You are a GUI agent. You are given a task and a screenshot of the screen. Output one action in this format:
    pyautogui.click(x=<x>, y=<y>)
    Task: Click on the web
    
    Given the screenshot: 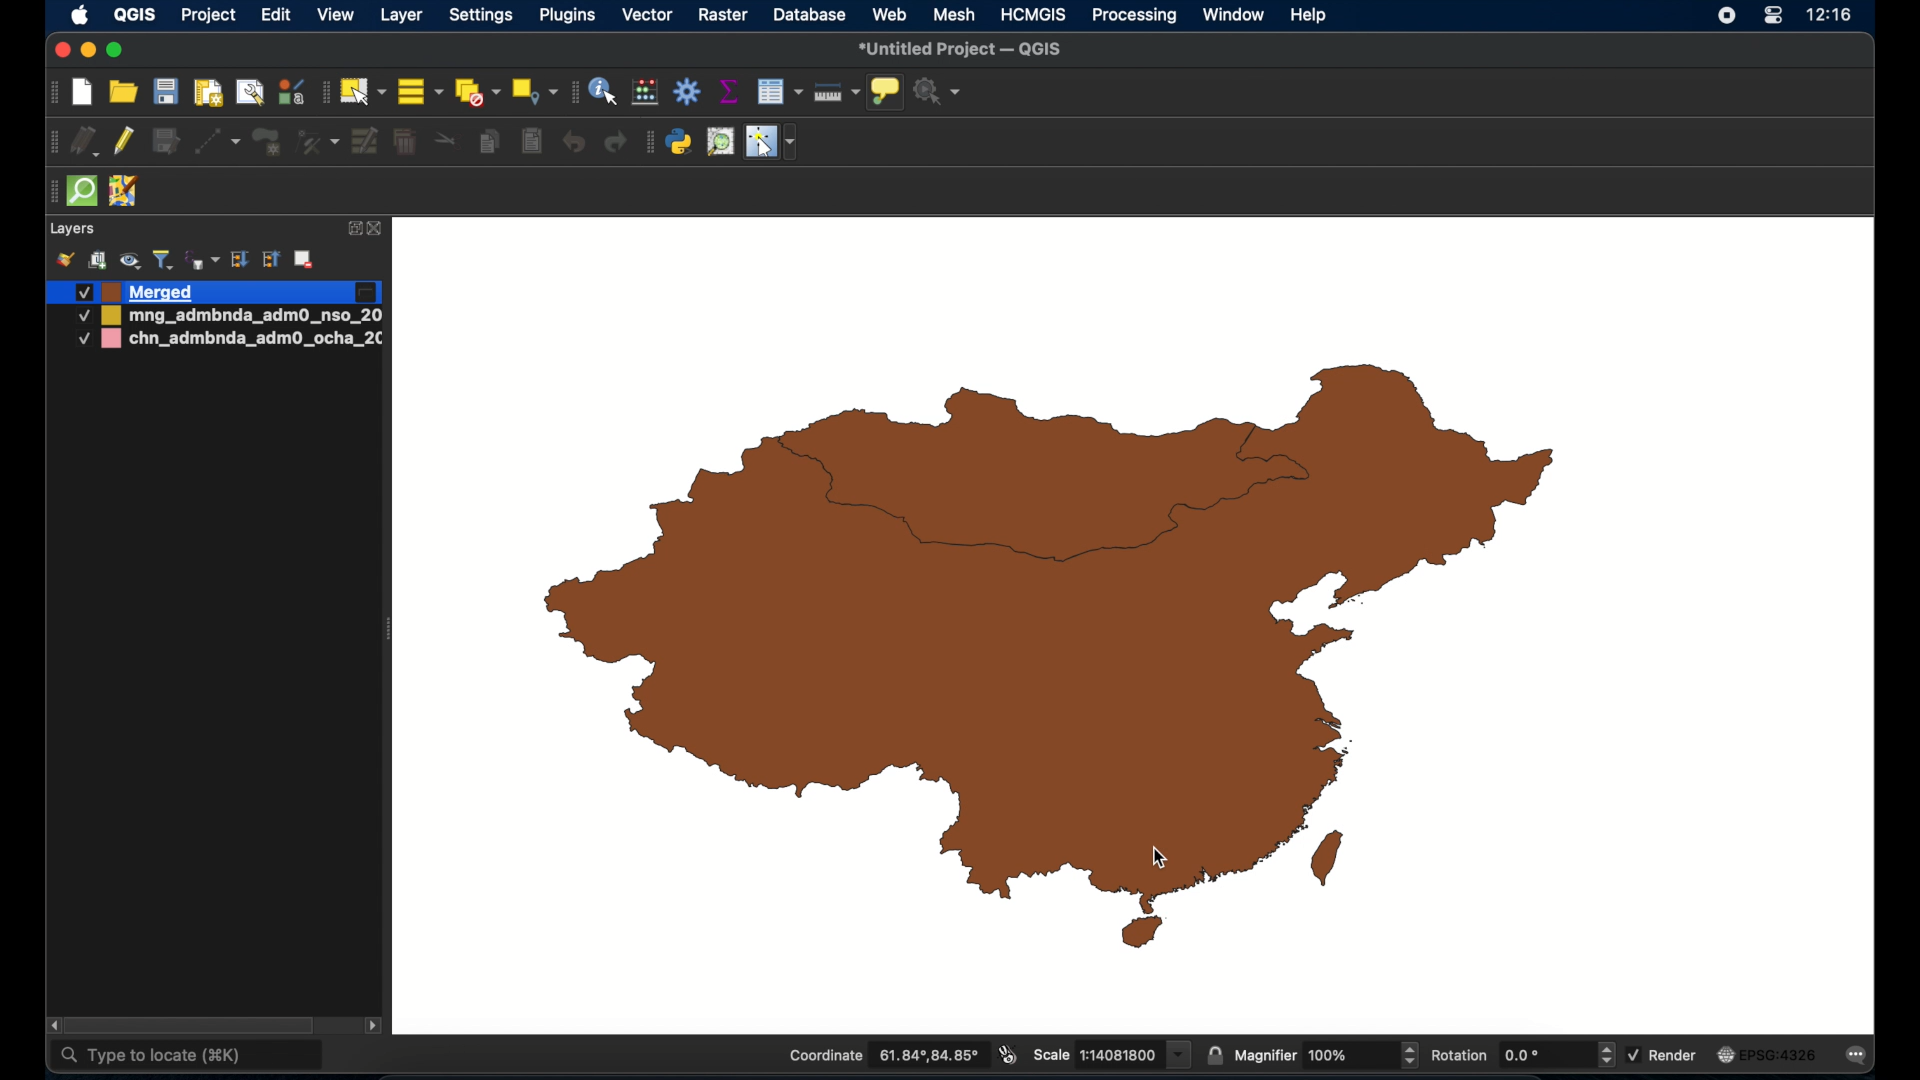 What is the action you would take?
    pyautogui.click(x=891, y=14)
    